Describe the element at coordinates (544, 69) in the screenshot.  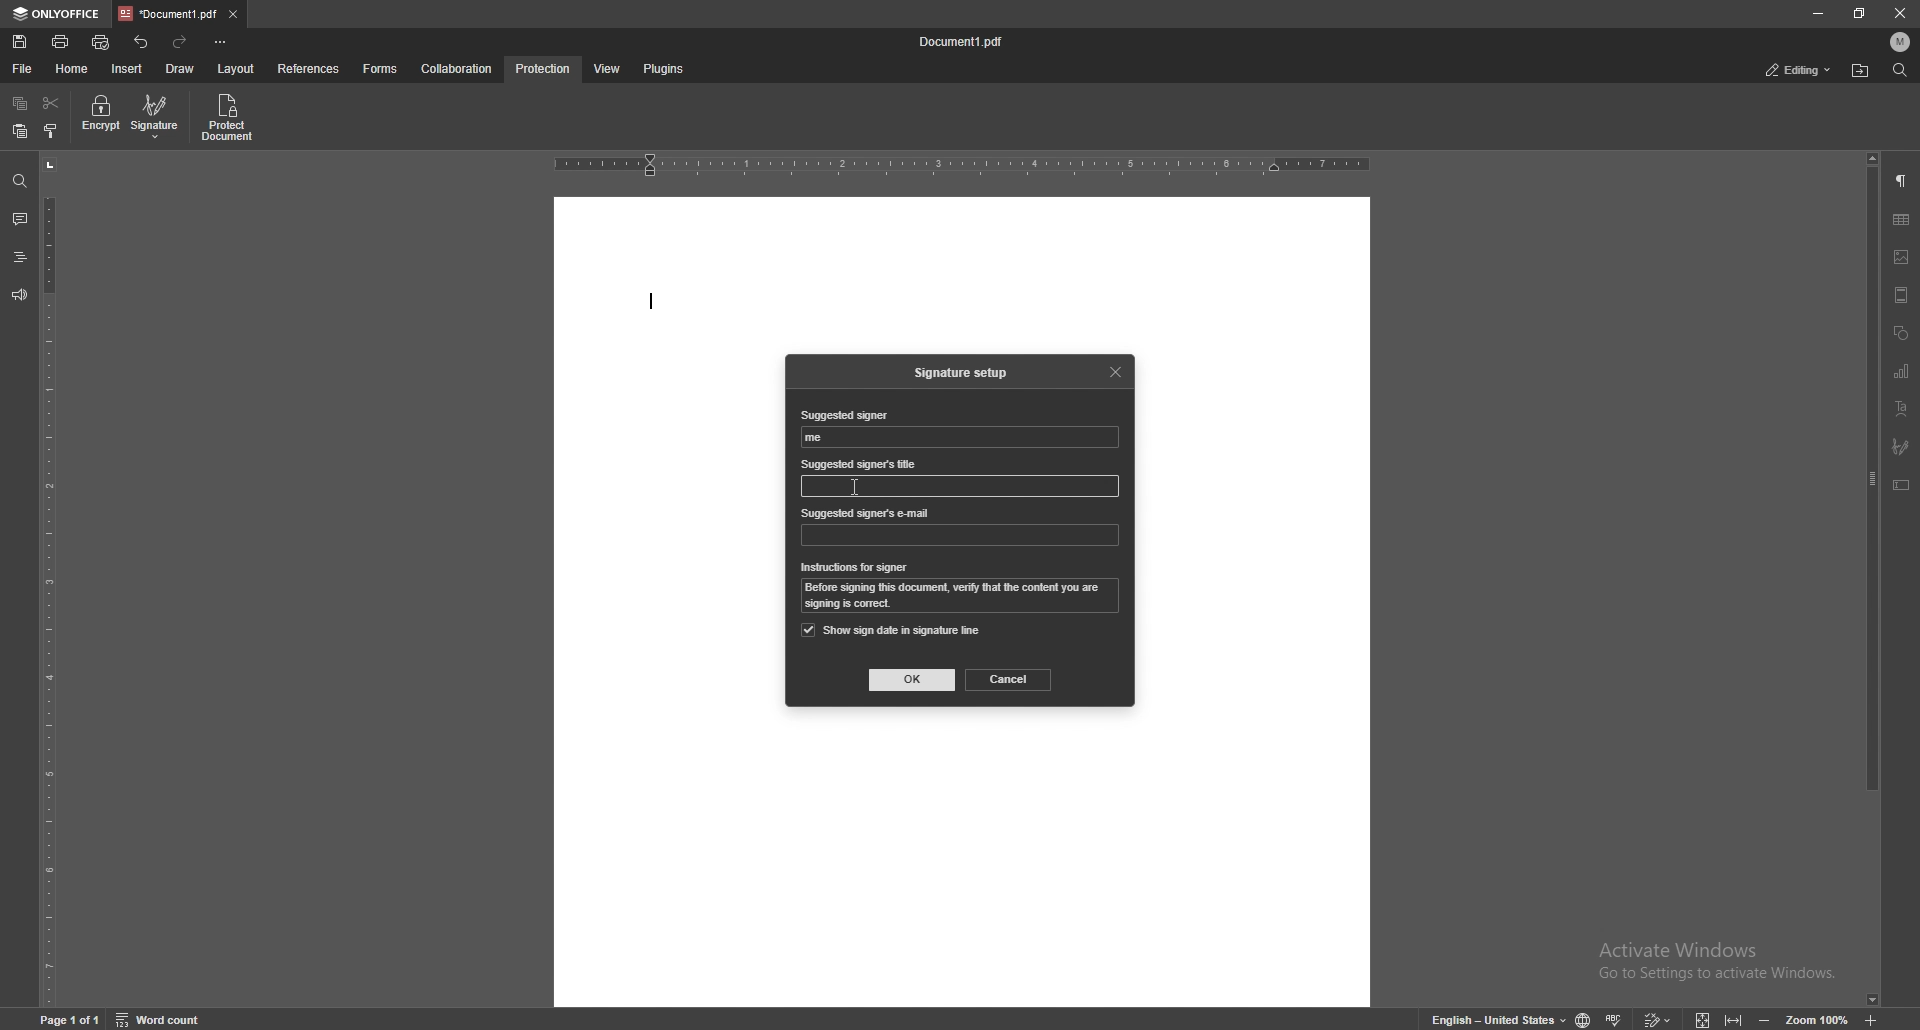
I see `protection` at that location.